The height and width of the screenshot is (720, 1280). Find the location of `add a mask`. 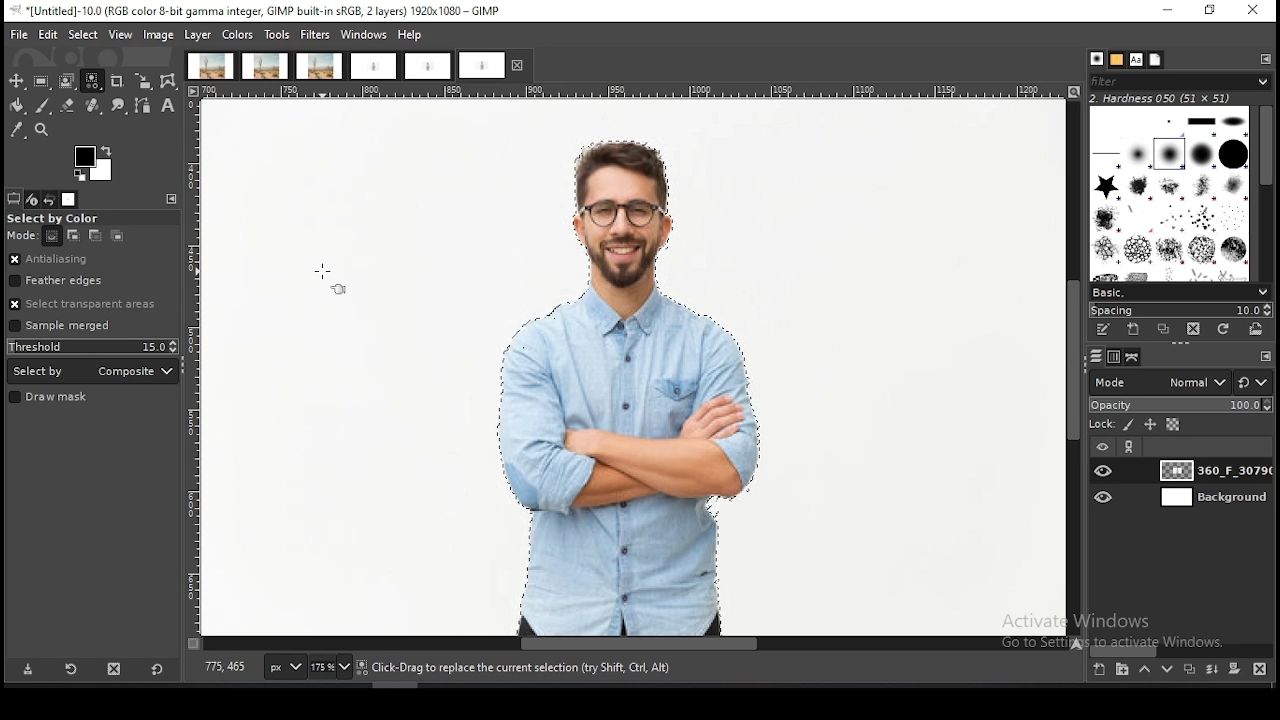

add a mask is located at coordinates (1234, 668).